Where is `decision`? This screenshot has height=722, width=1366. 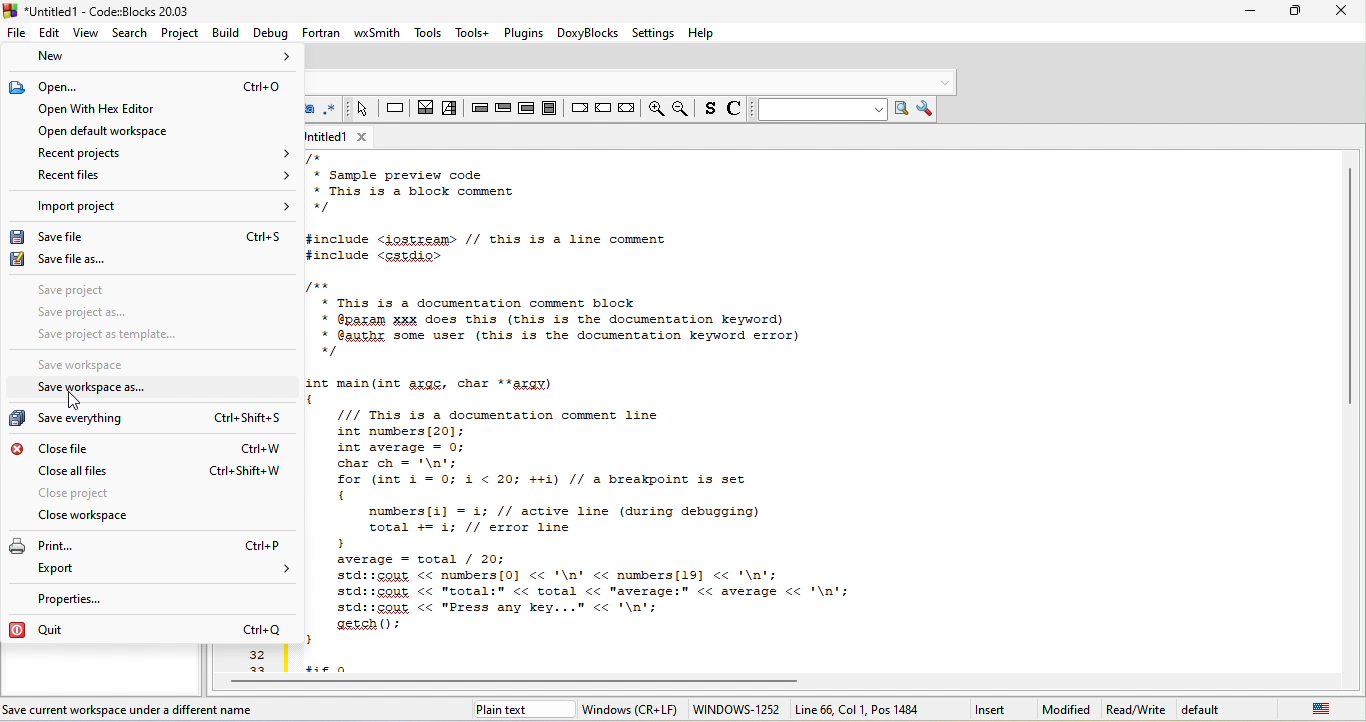 decision is located at coordinates (426, 111).